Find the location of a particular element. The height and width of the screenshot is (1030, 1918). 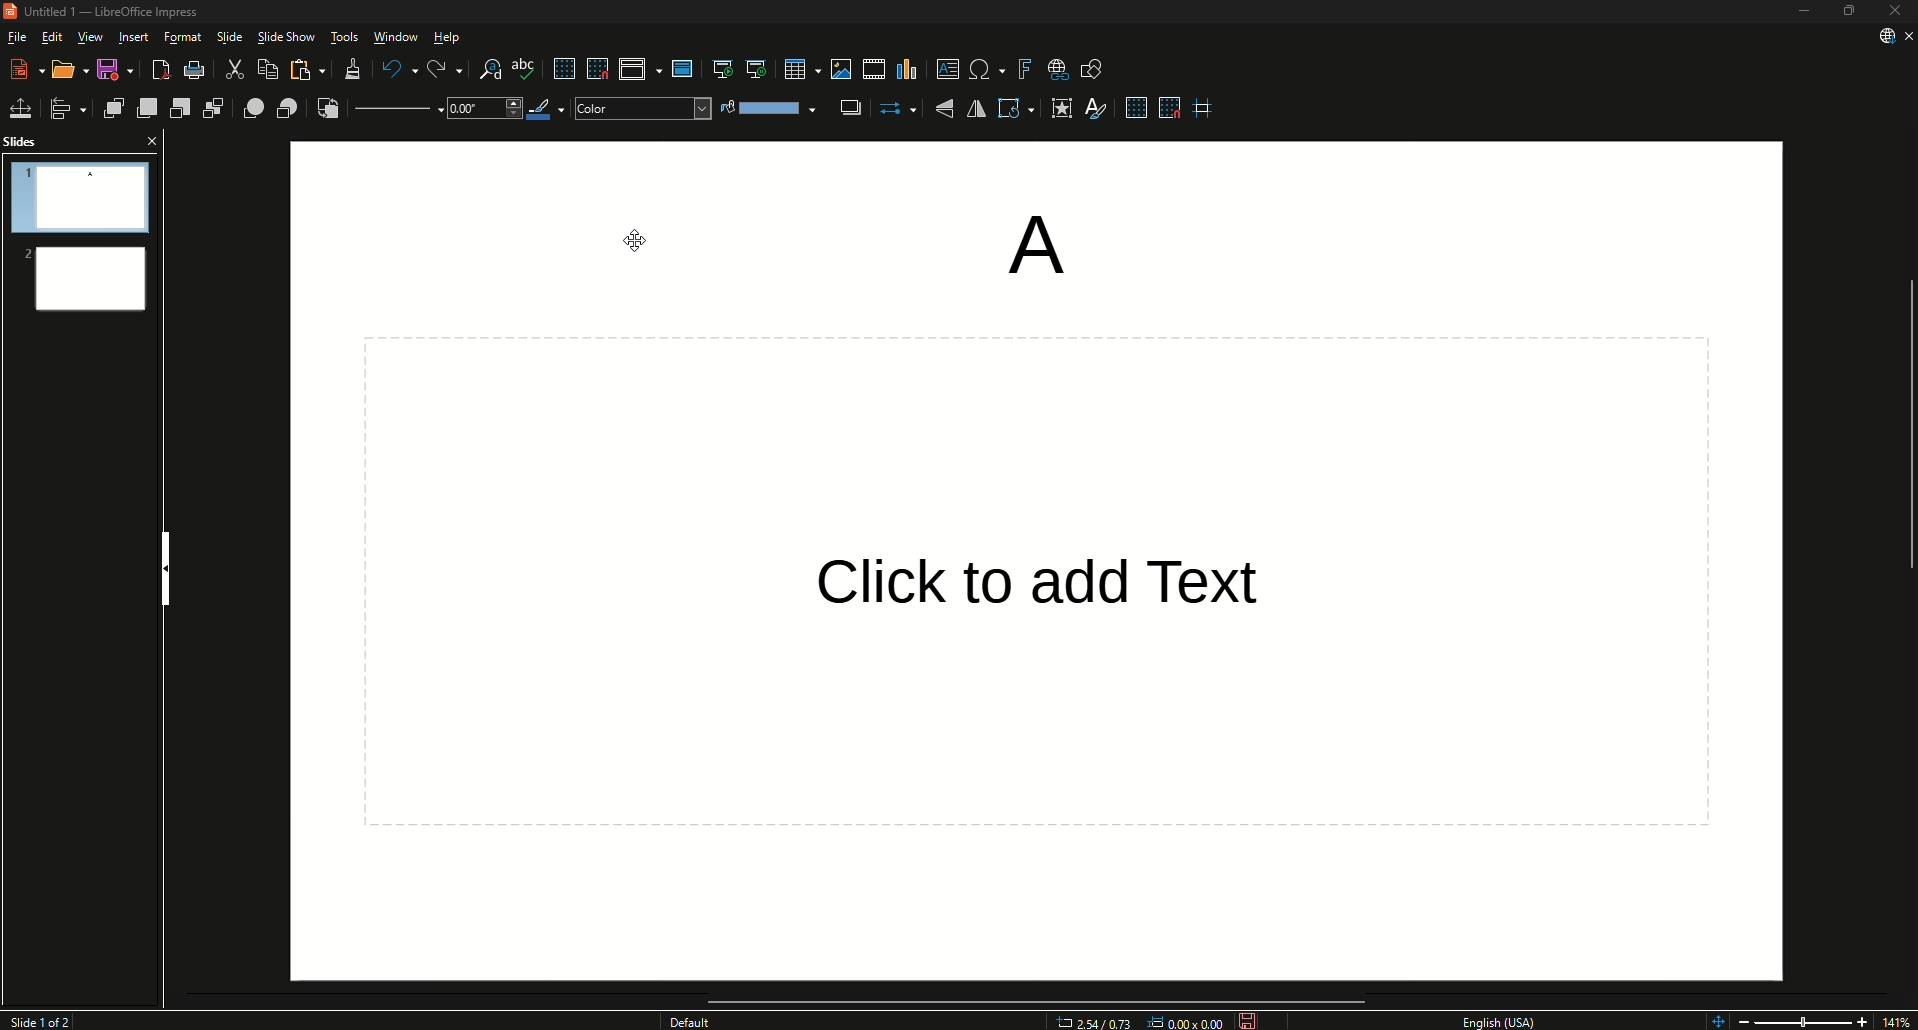

Close is located at coordinates (151, 141).